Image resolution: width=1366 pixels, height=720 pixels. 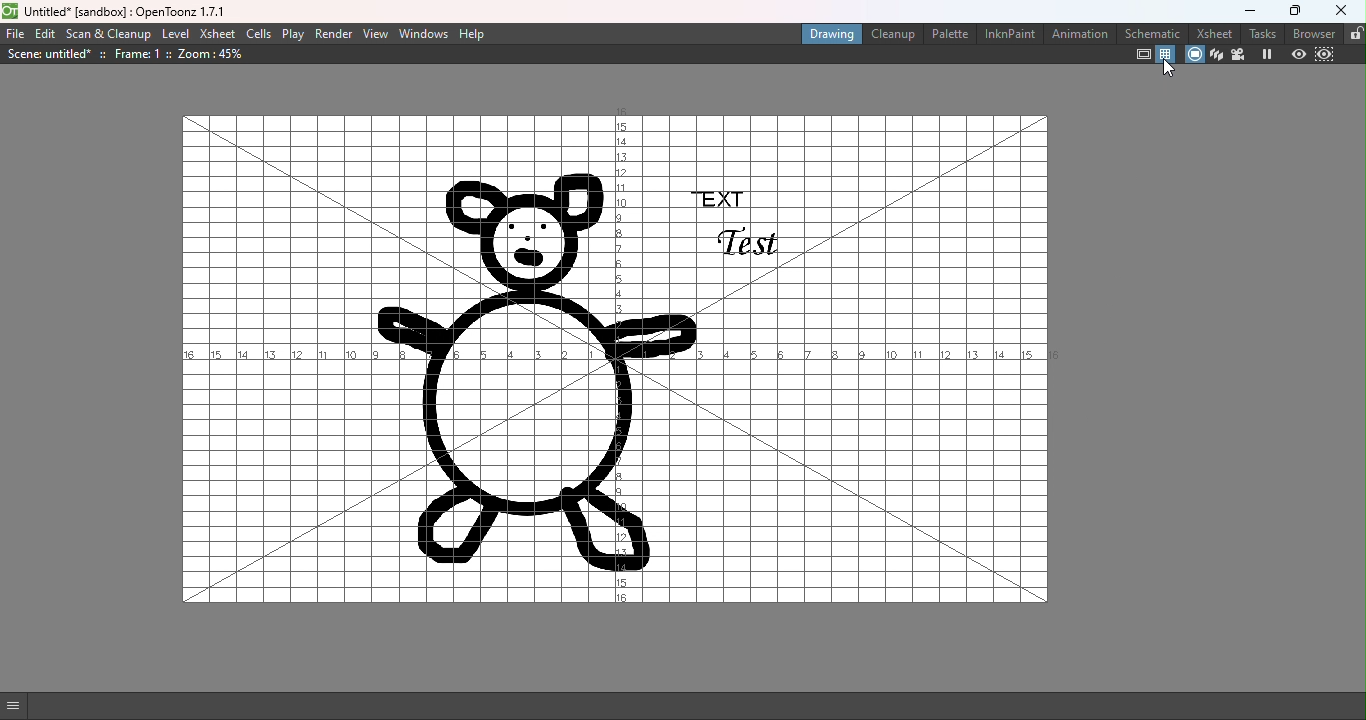 I want to click on Canvas, so click(x=618, y=363).